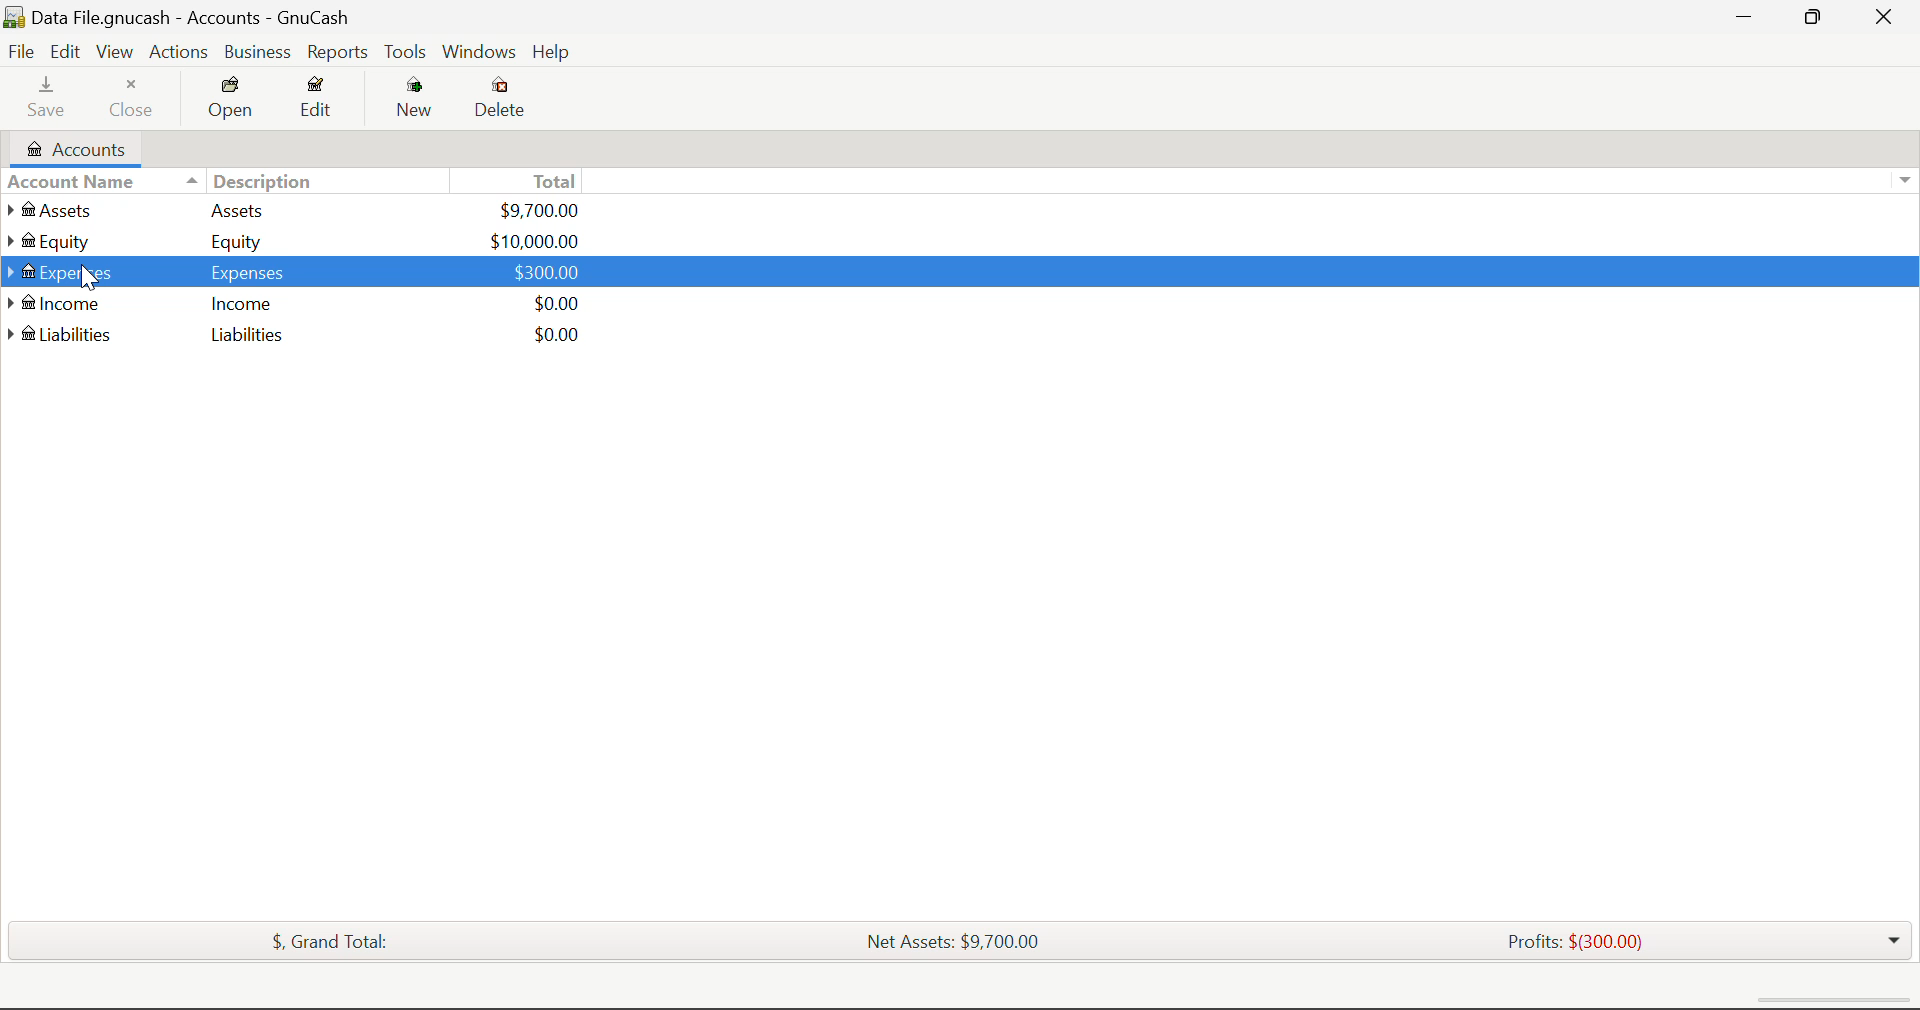  Describe the element at coordinates (337, 53) in the screenshot. I see `Reports` at that location.